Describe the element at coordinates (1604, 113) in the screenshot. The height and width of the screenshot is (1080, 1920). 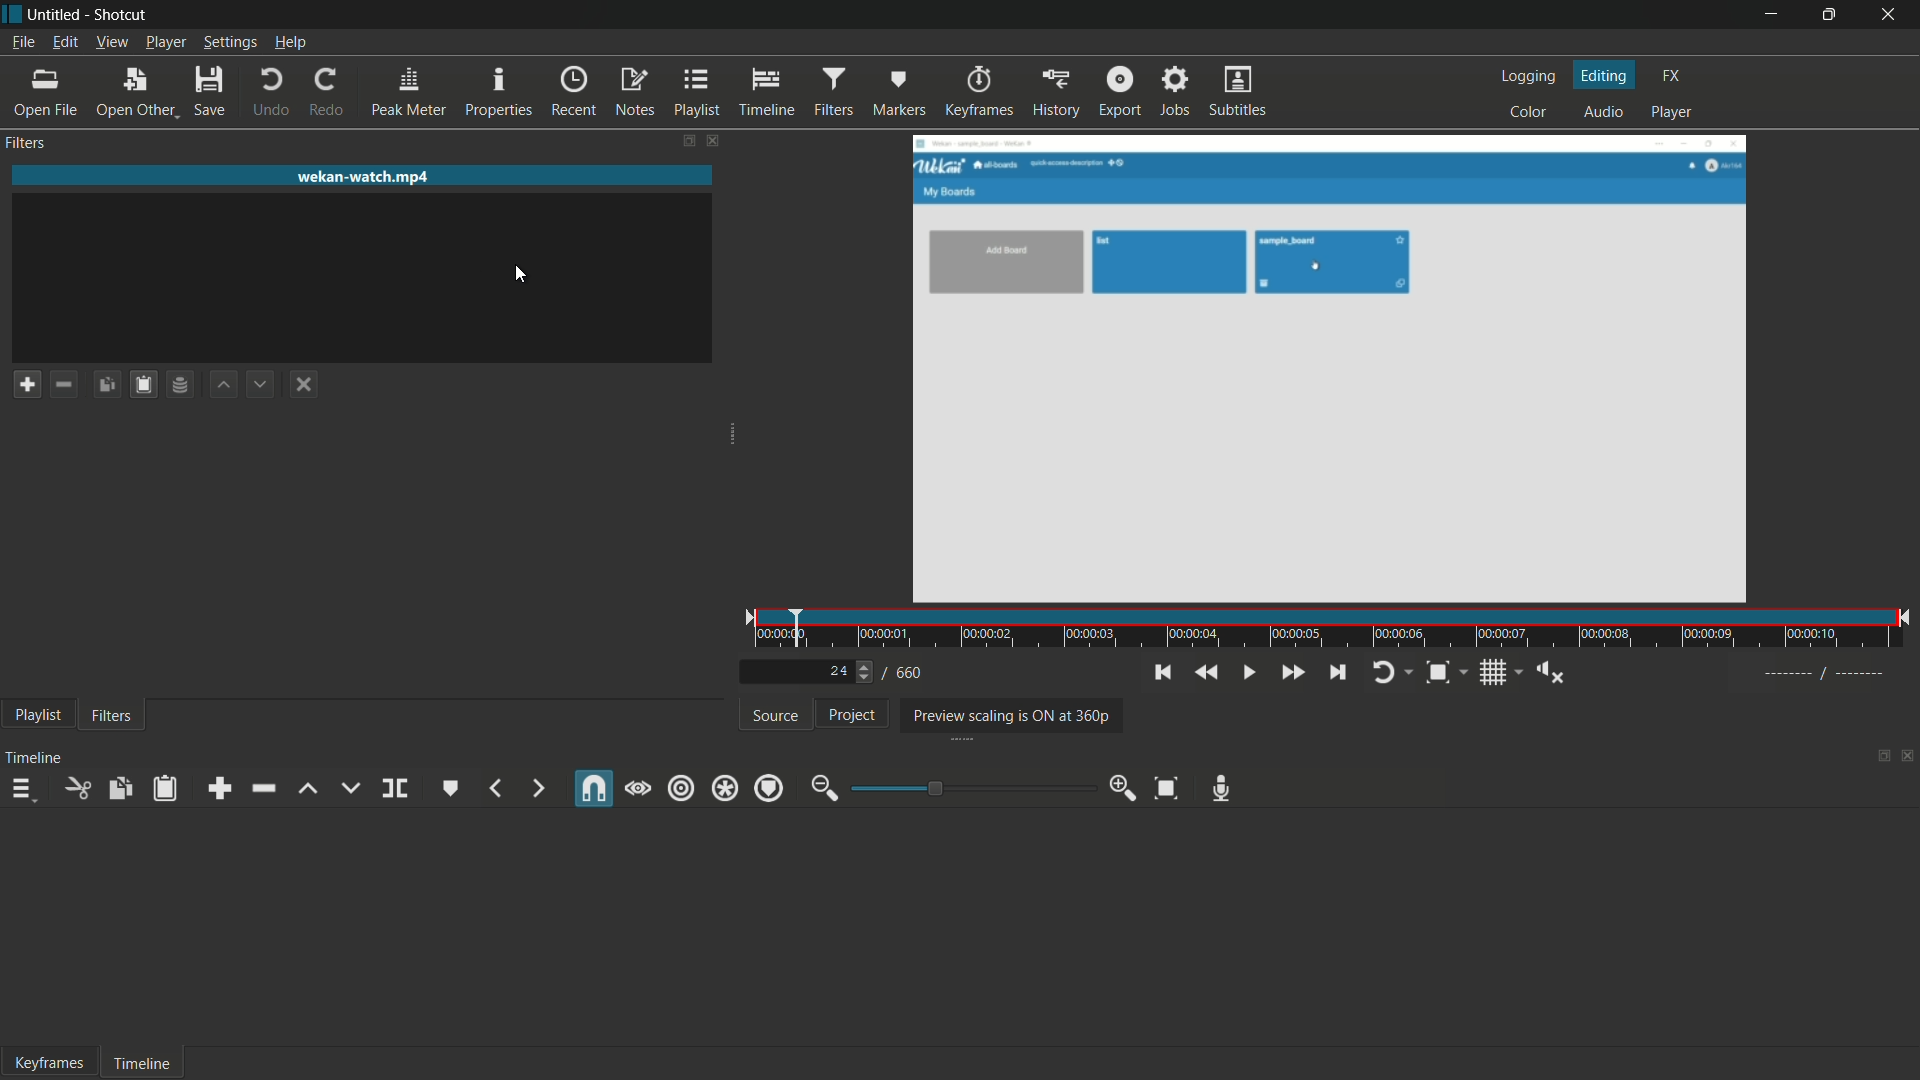
I see `audio` at that location.